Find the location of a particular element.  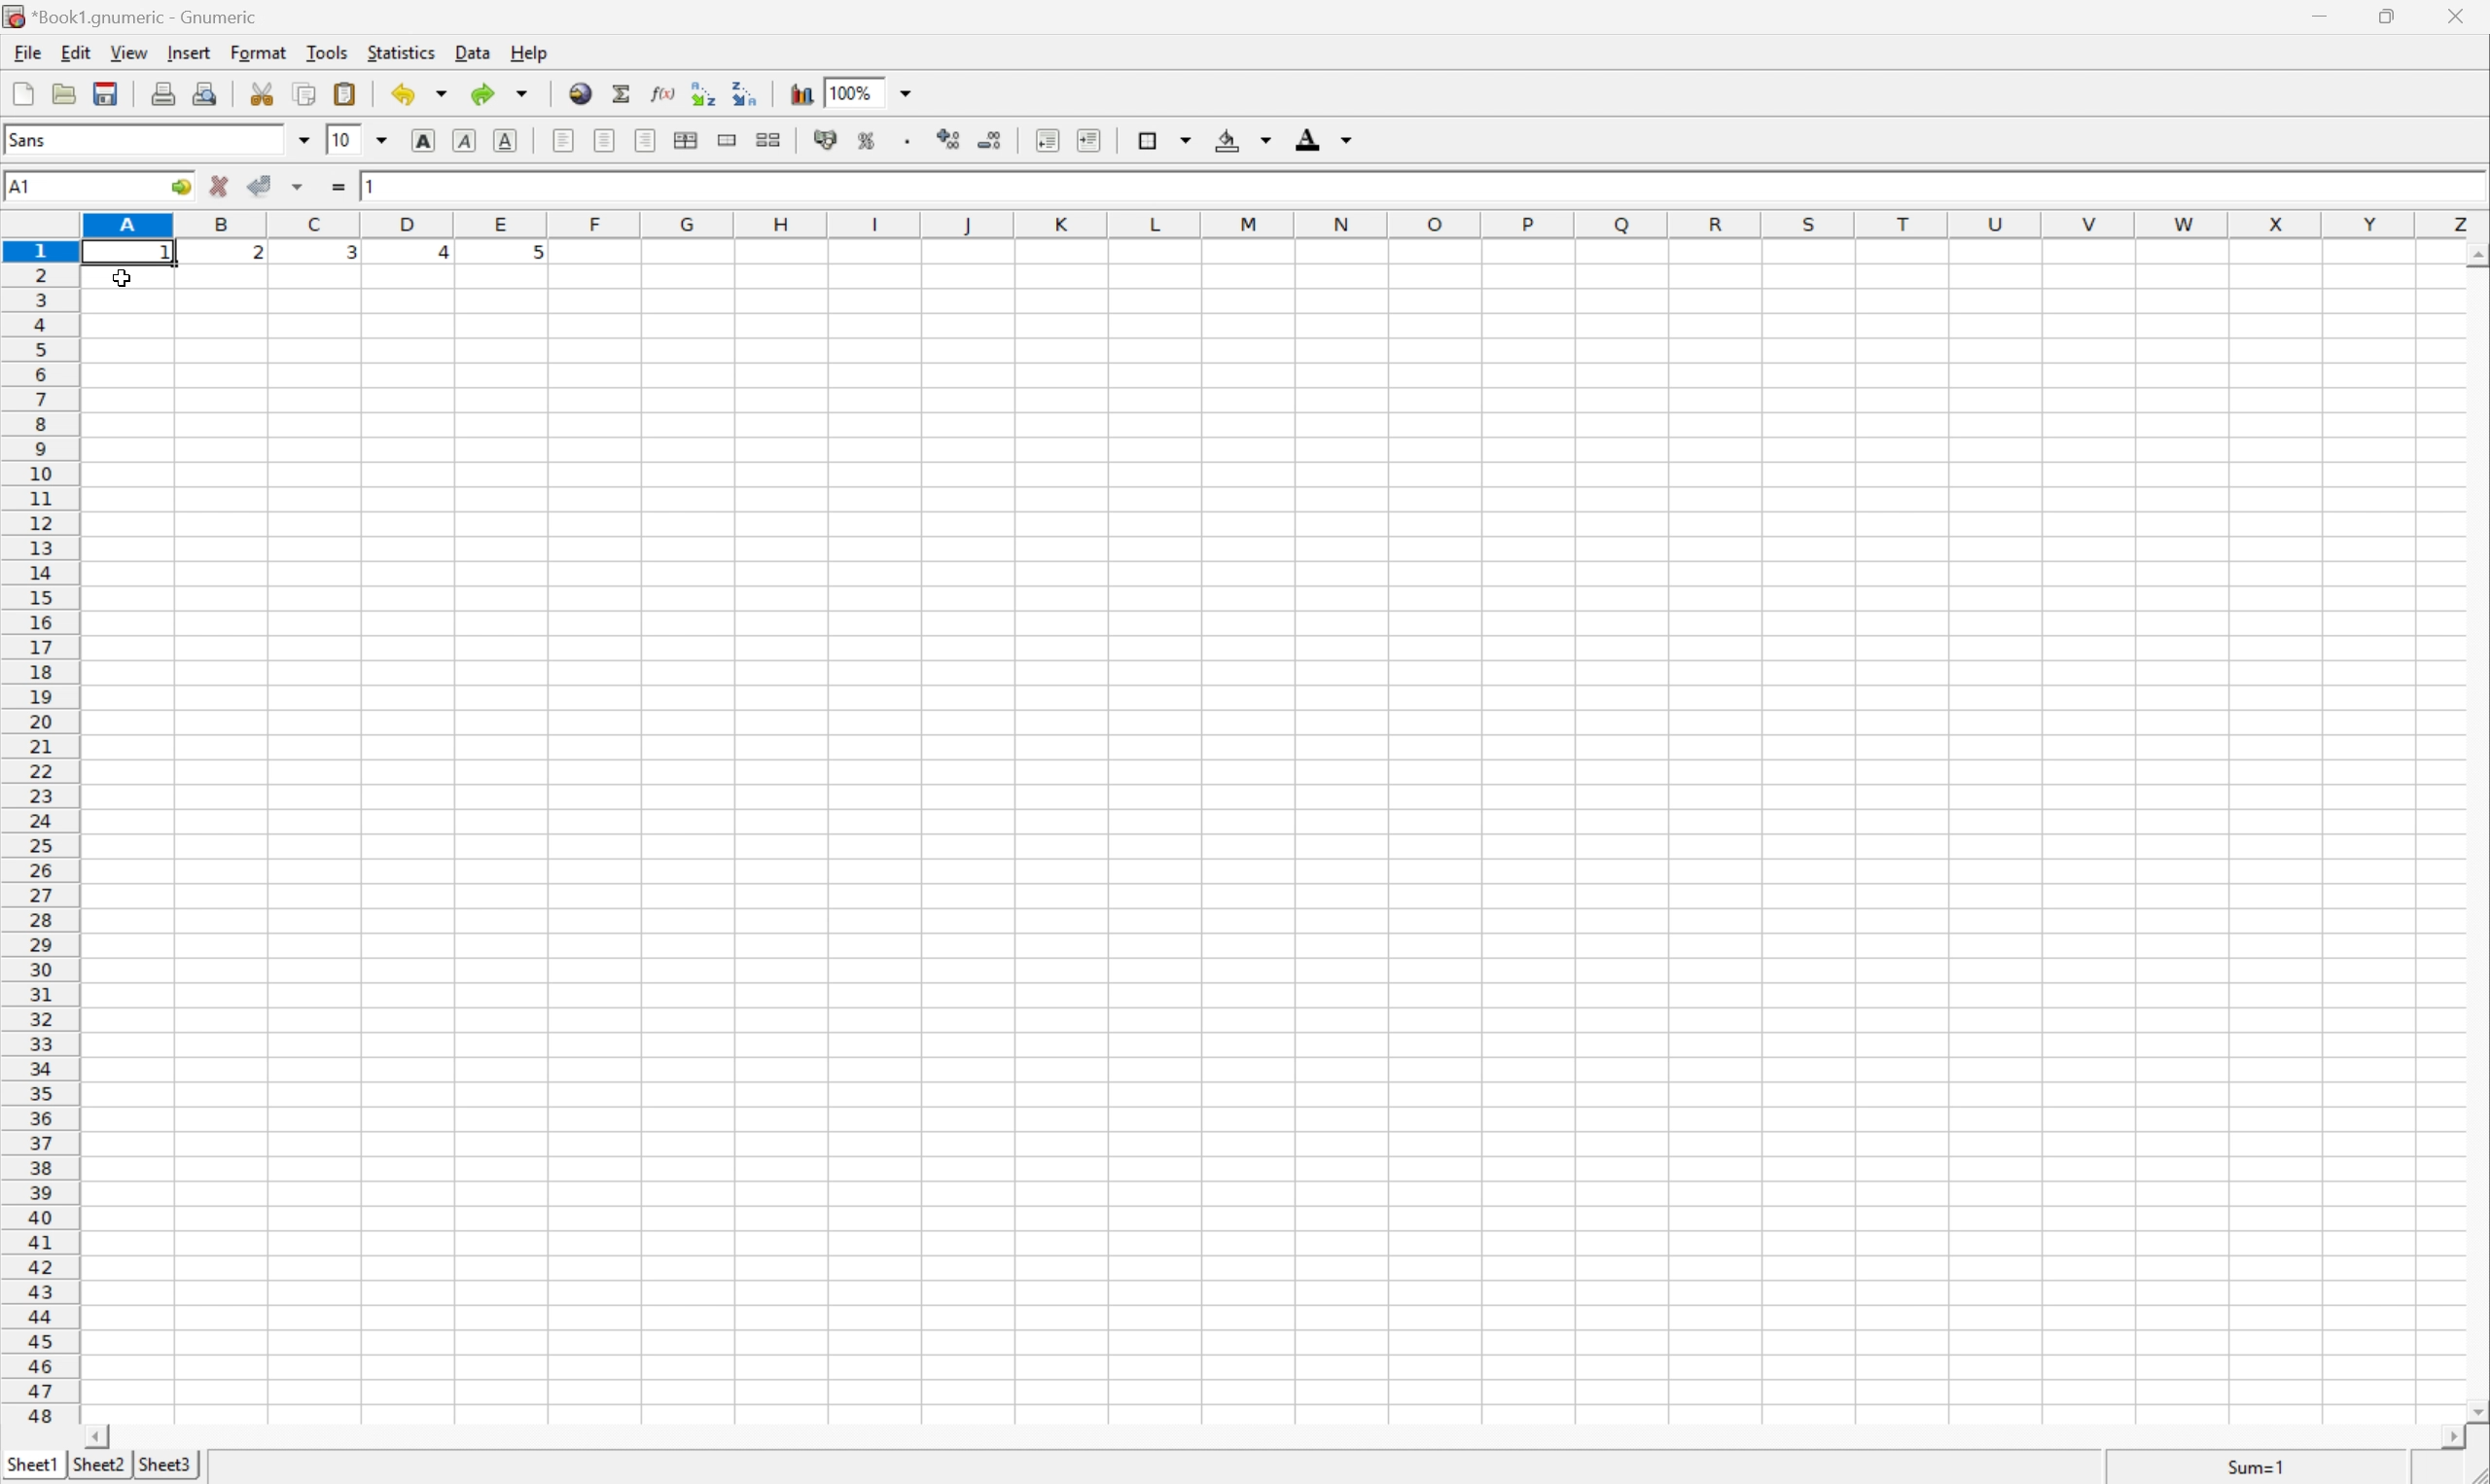

sum=1 is located at coordinates (2255, 1471).